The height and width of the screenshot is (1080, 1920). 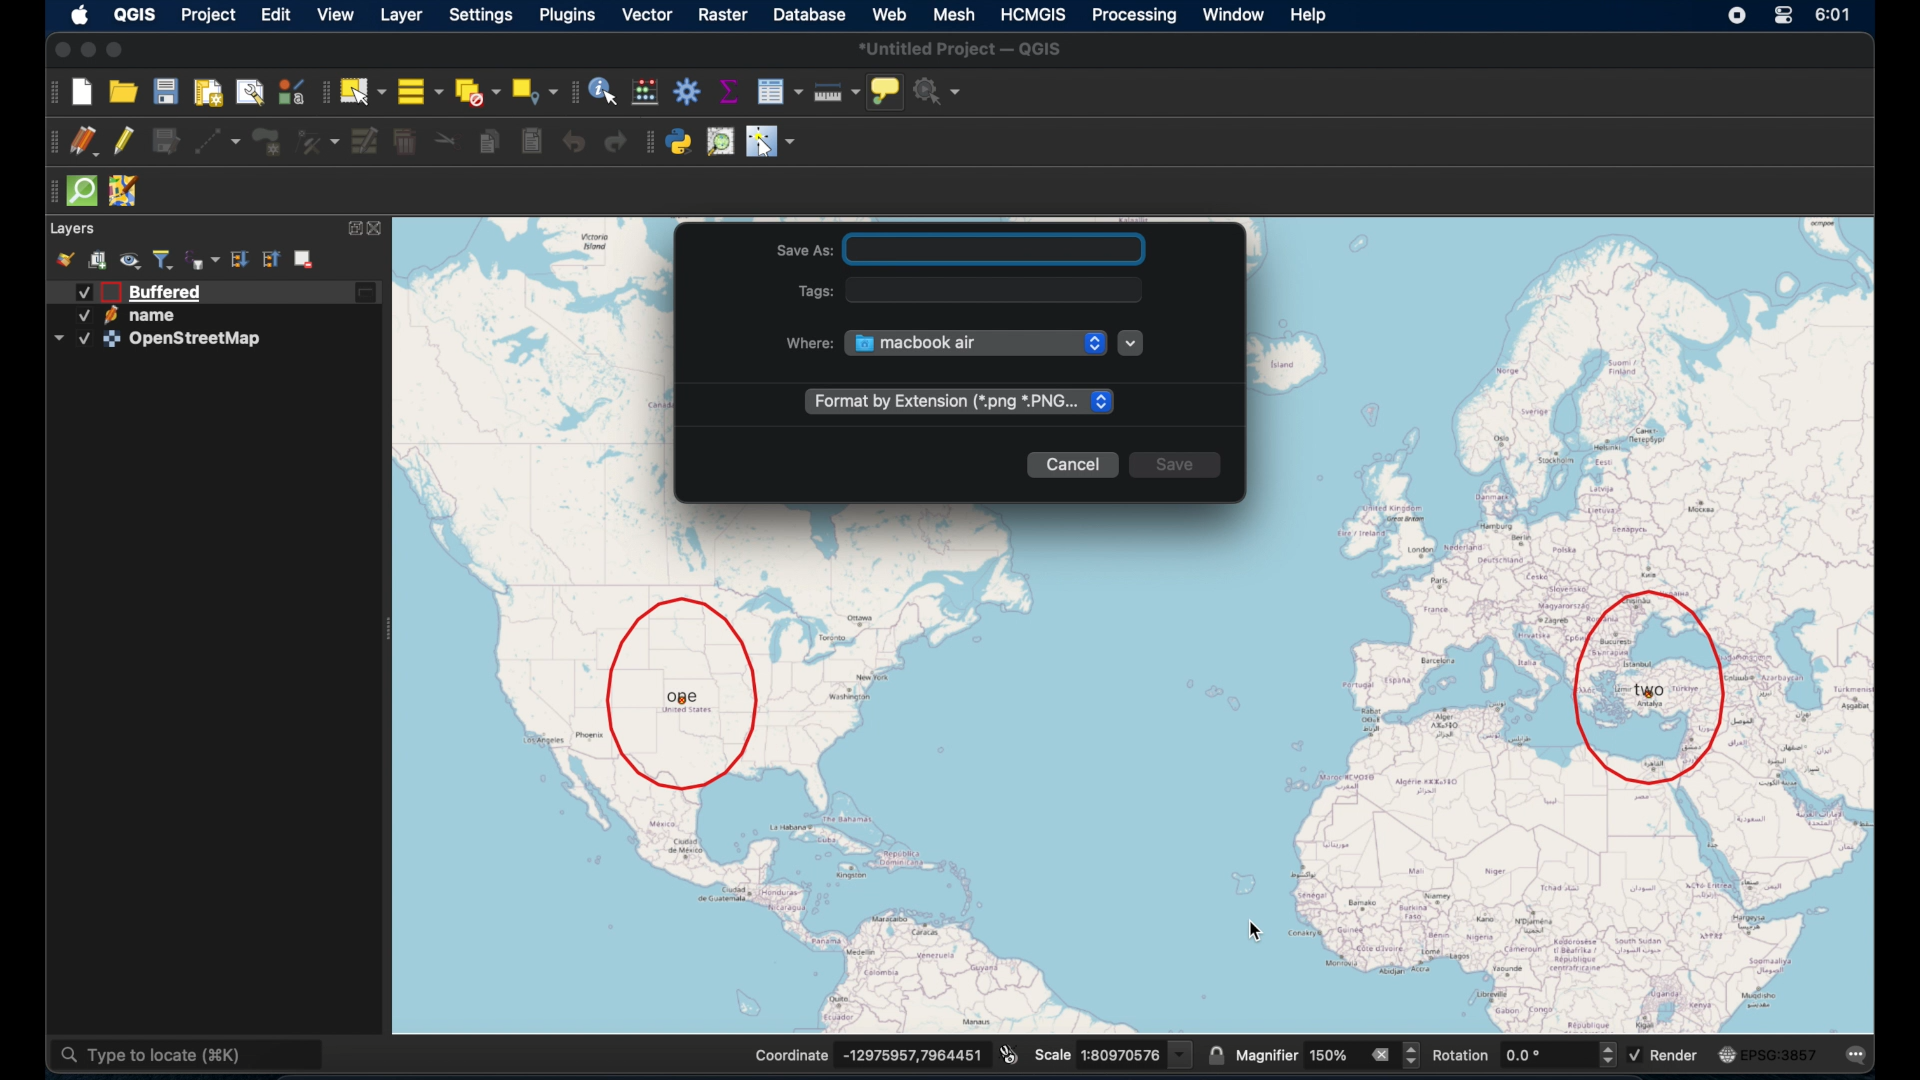 What do you see at coordinates (1330, 1054) in the screenshot?
I see `magnifier value` at bounding box center [1330, 1054].